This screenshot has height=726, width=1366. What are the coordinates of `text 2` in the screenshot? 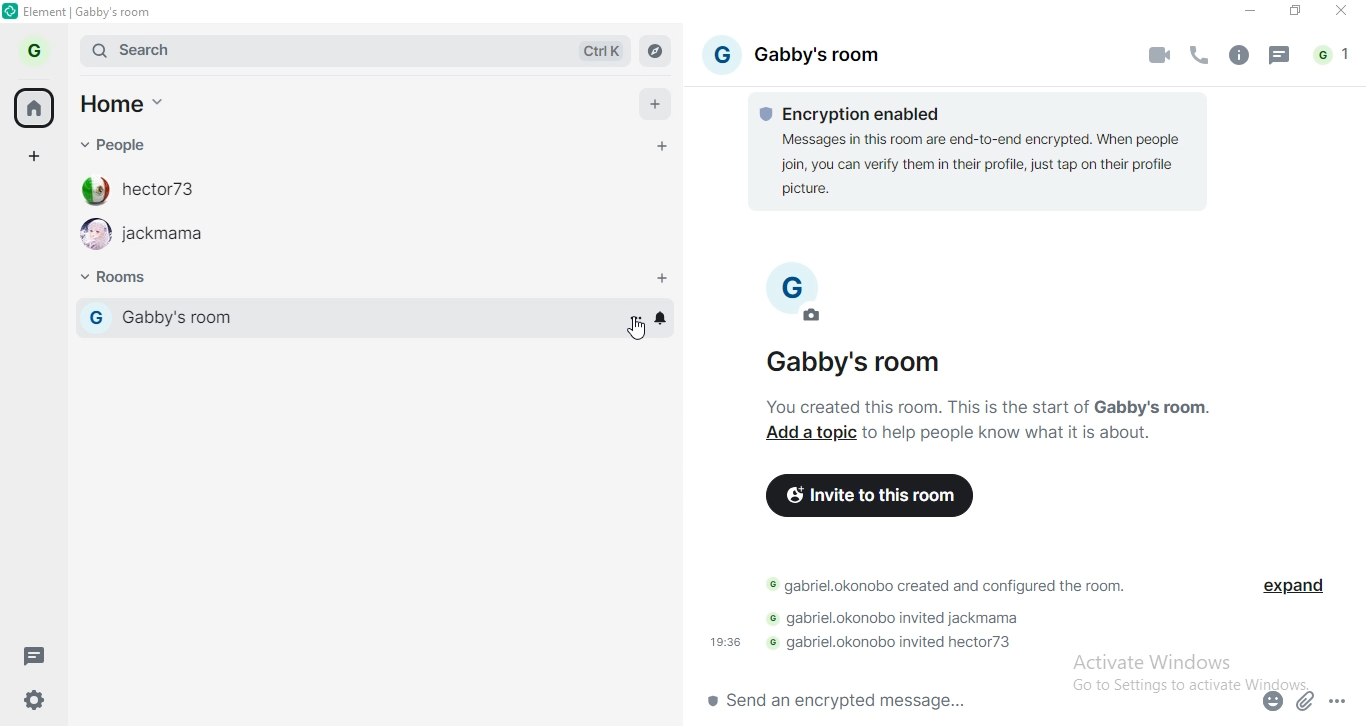 It's located at (951, 586).